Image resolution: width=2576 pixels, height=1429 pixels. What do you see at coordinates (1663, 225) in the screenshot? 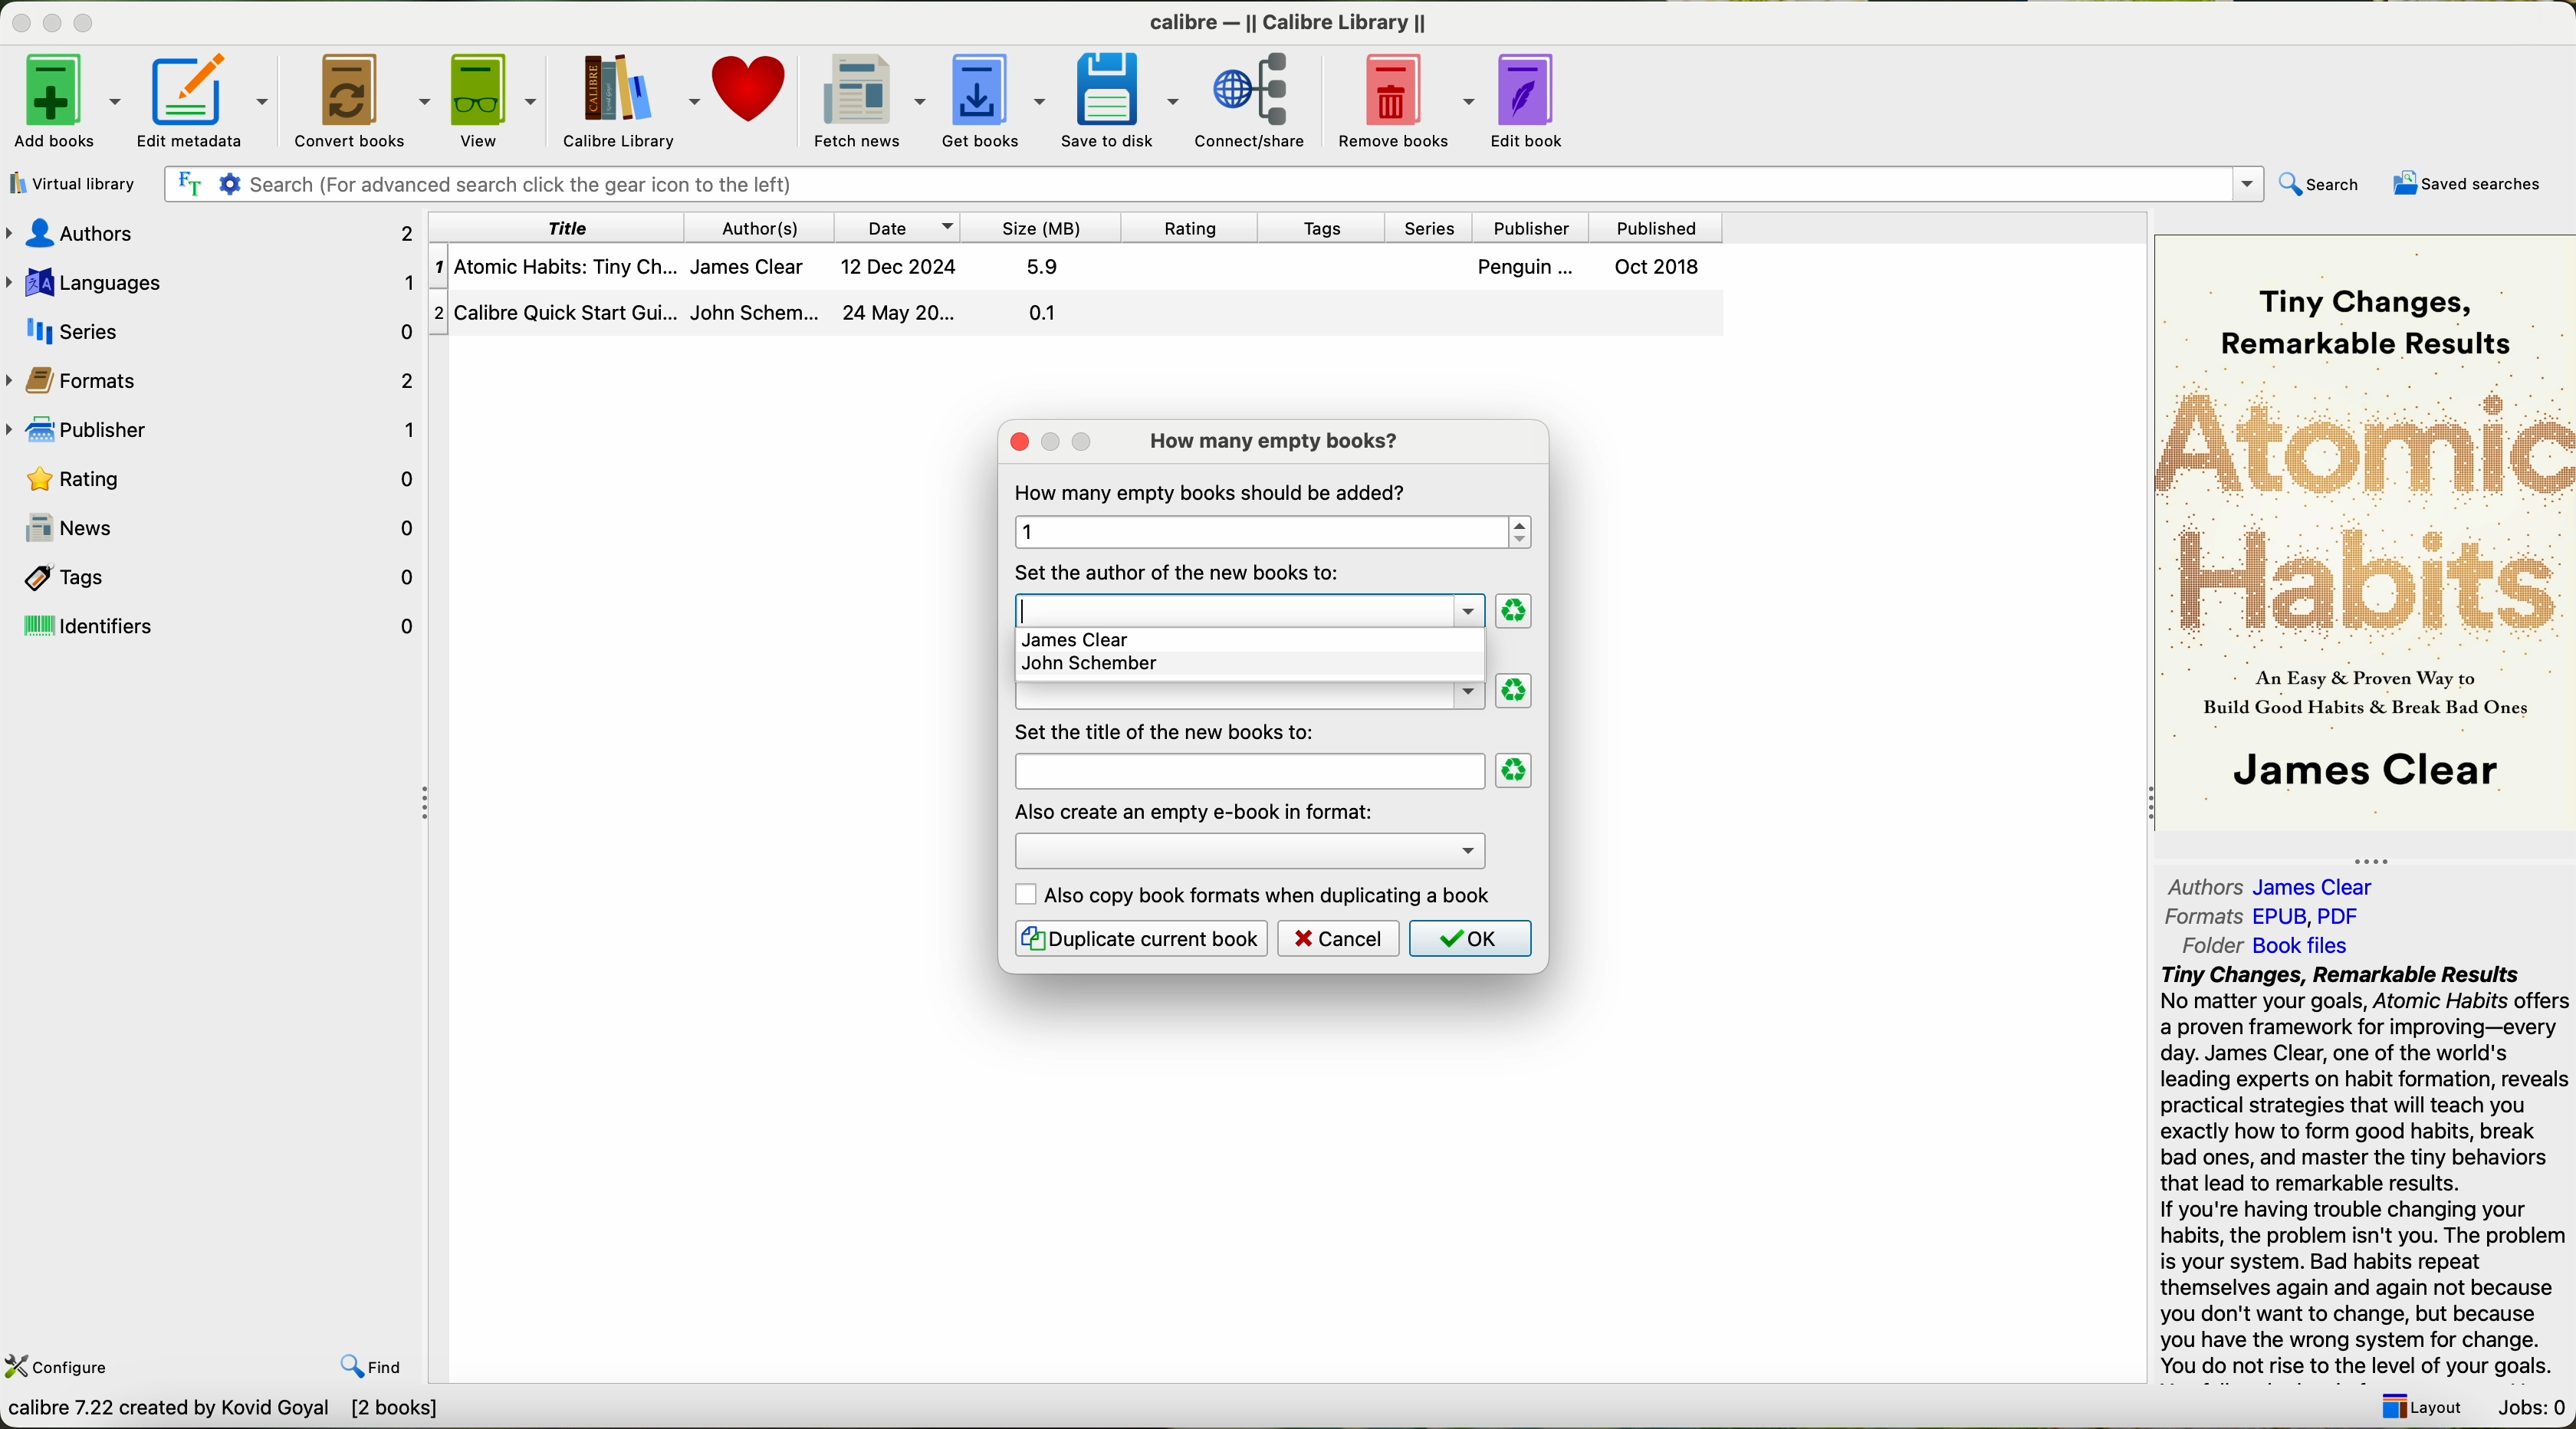
I see `published` at bounding box center [1663, 225].